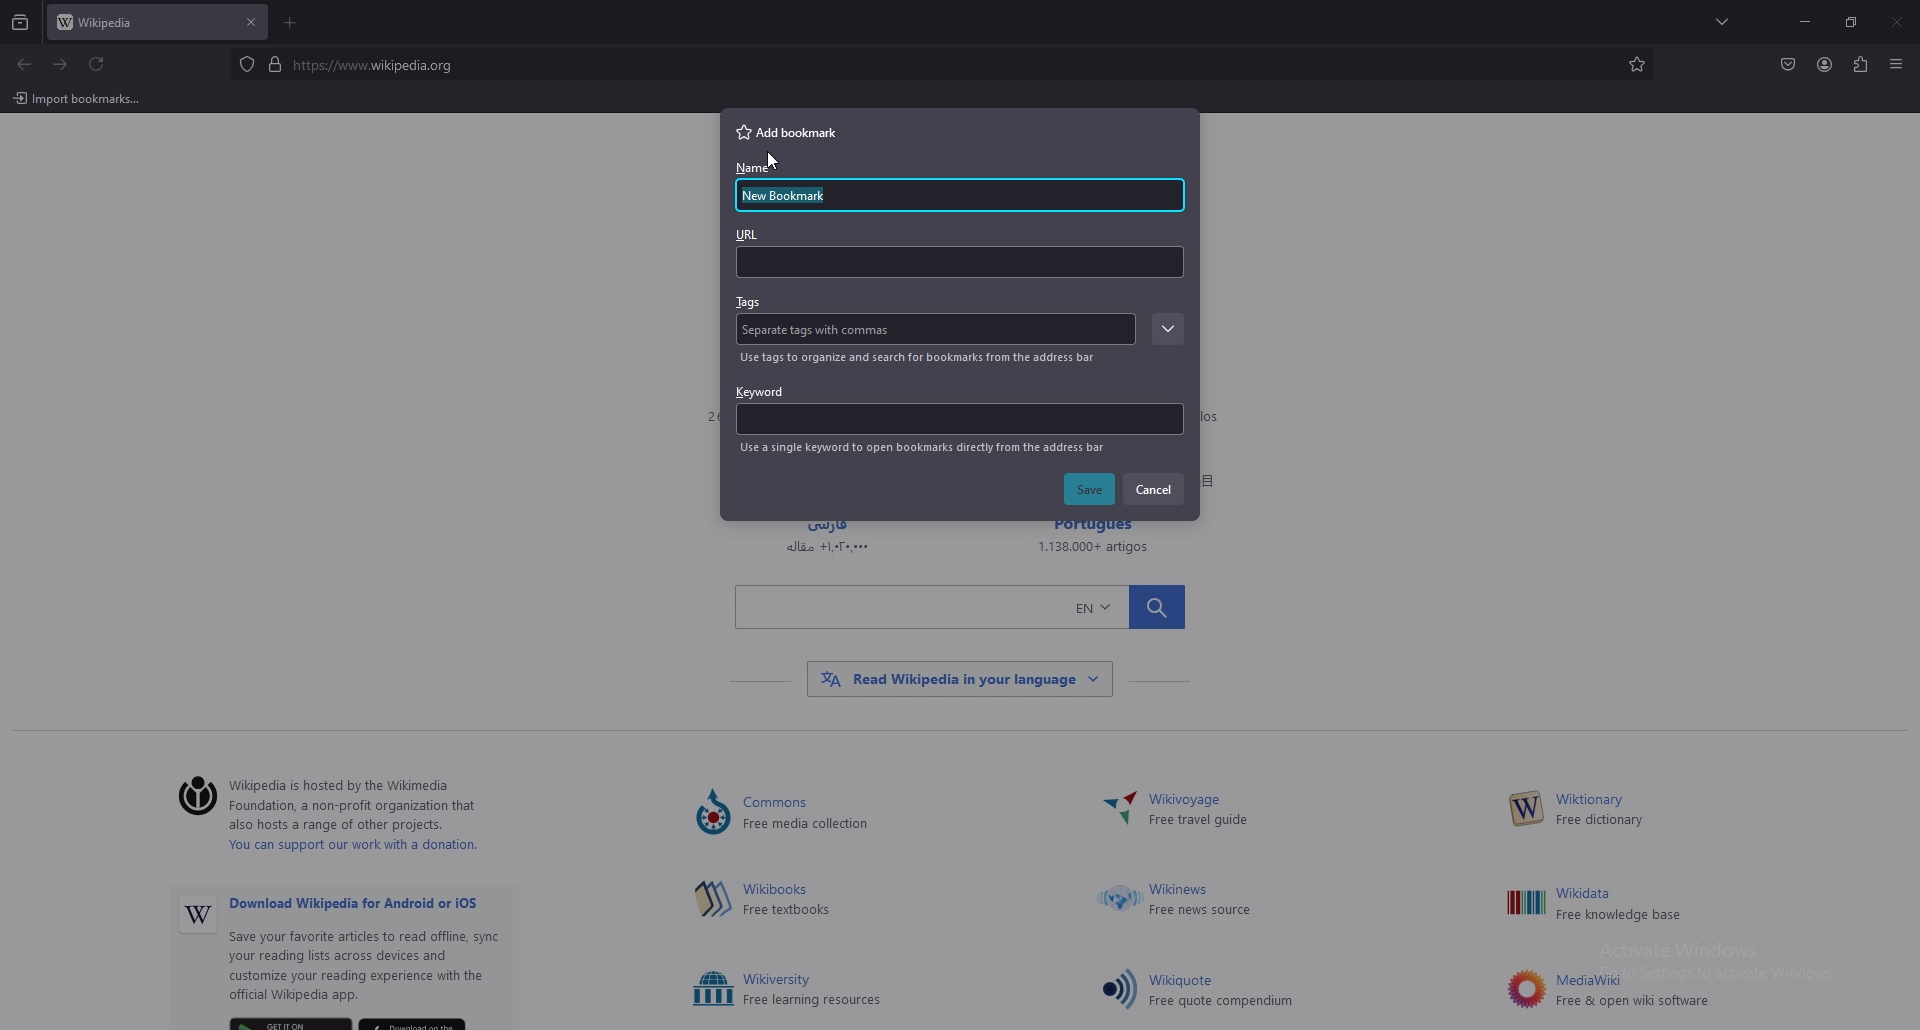 This screenshot has height=1030, width=1920. I want to click on ~ Wikivoyage
Free travel guide, so click(1208, 811).